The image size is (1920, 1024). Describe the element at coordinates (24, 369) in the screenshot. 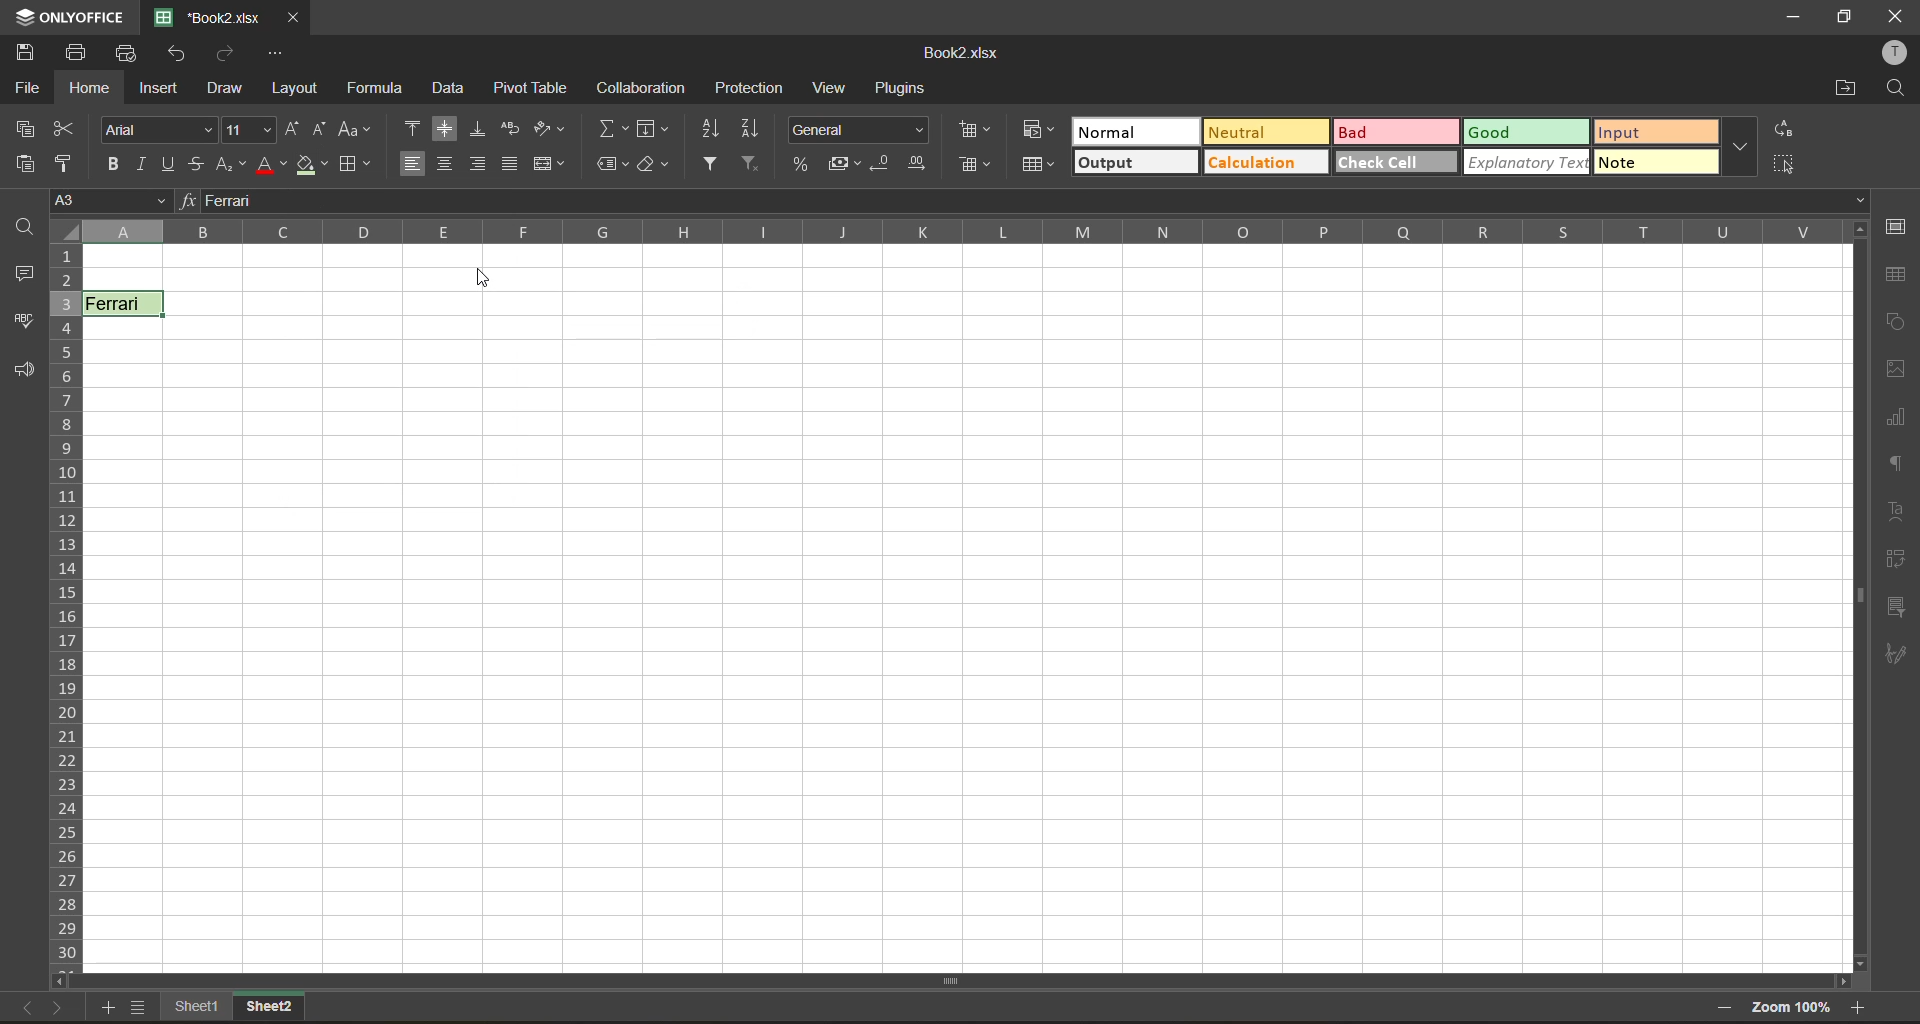

I see `feedback` at that location.